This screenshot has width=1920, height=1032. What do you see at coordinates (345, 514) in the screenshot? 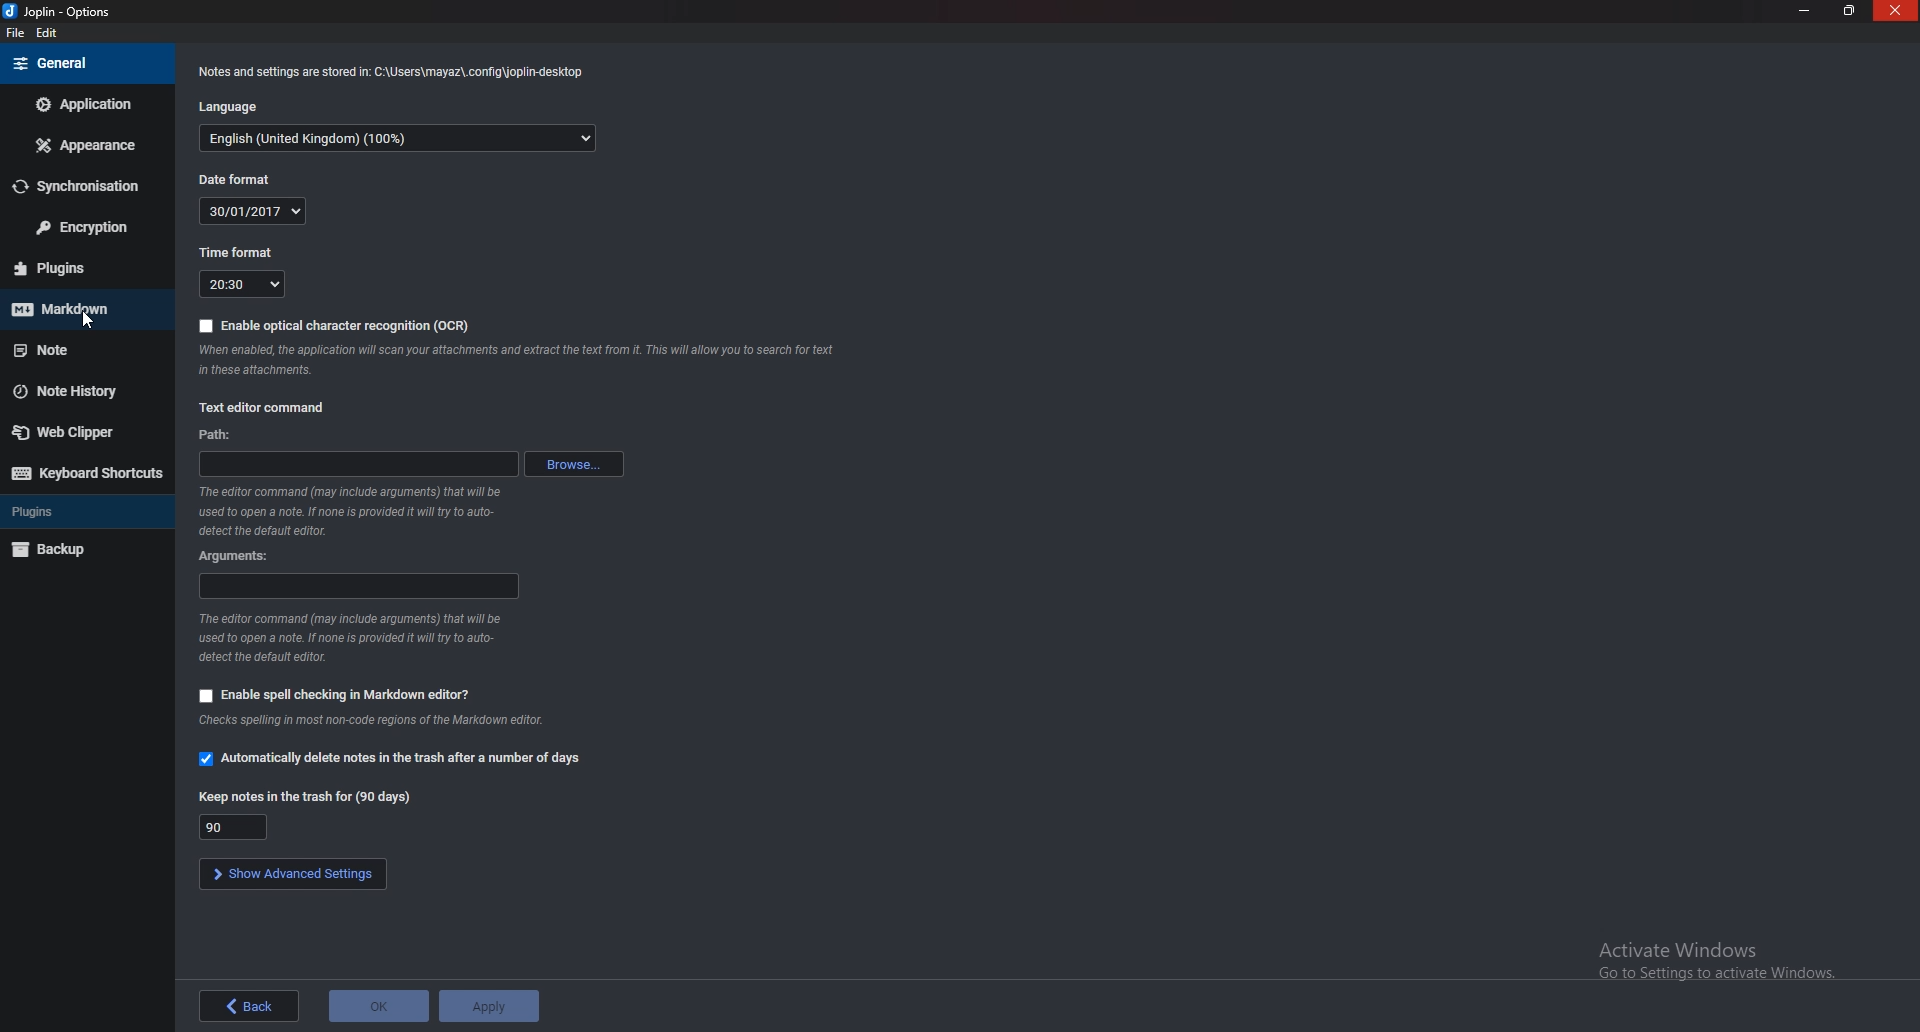
I see `Info` at bounding box center [345, 514].